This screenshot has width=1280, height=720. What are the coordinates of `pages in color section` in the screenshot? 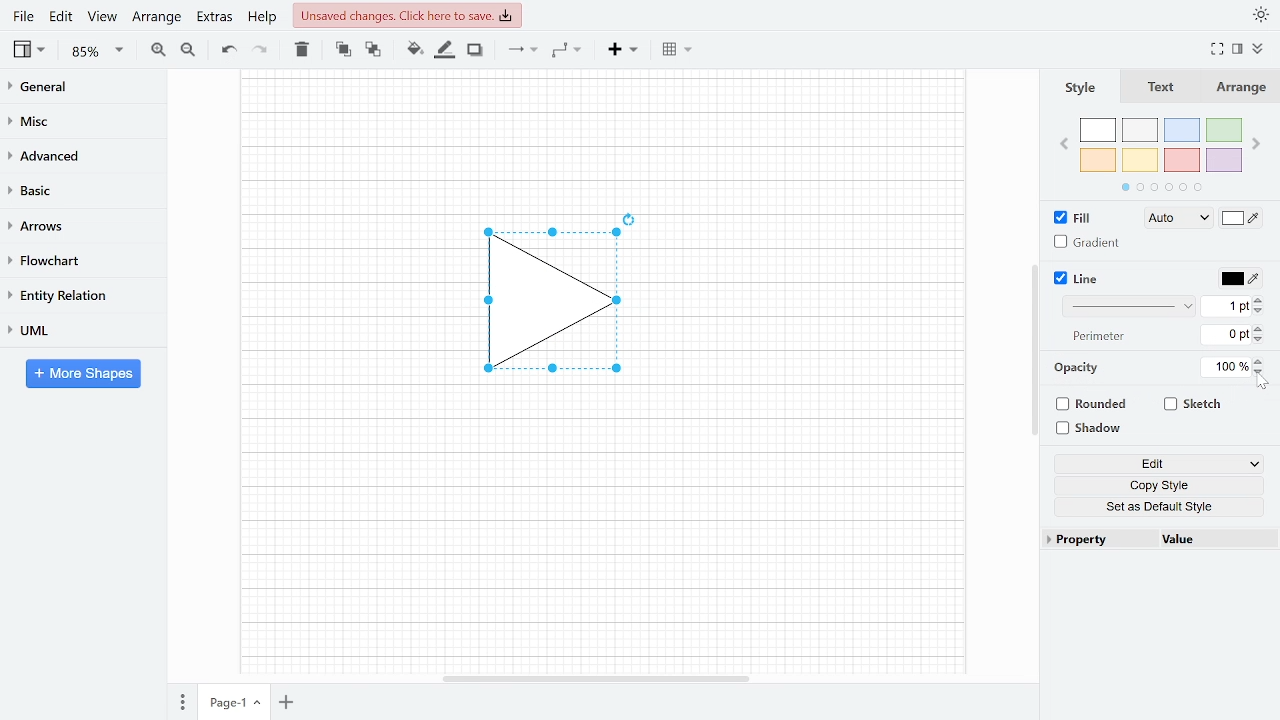 It's located at (1159, 185).